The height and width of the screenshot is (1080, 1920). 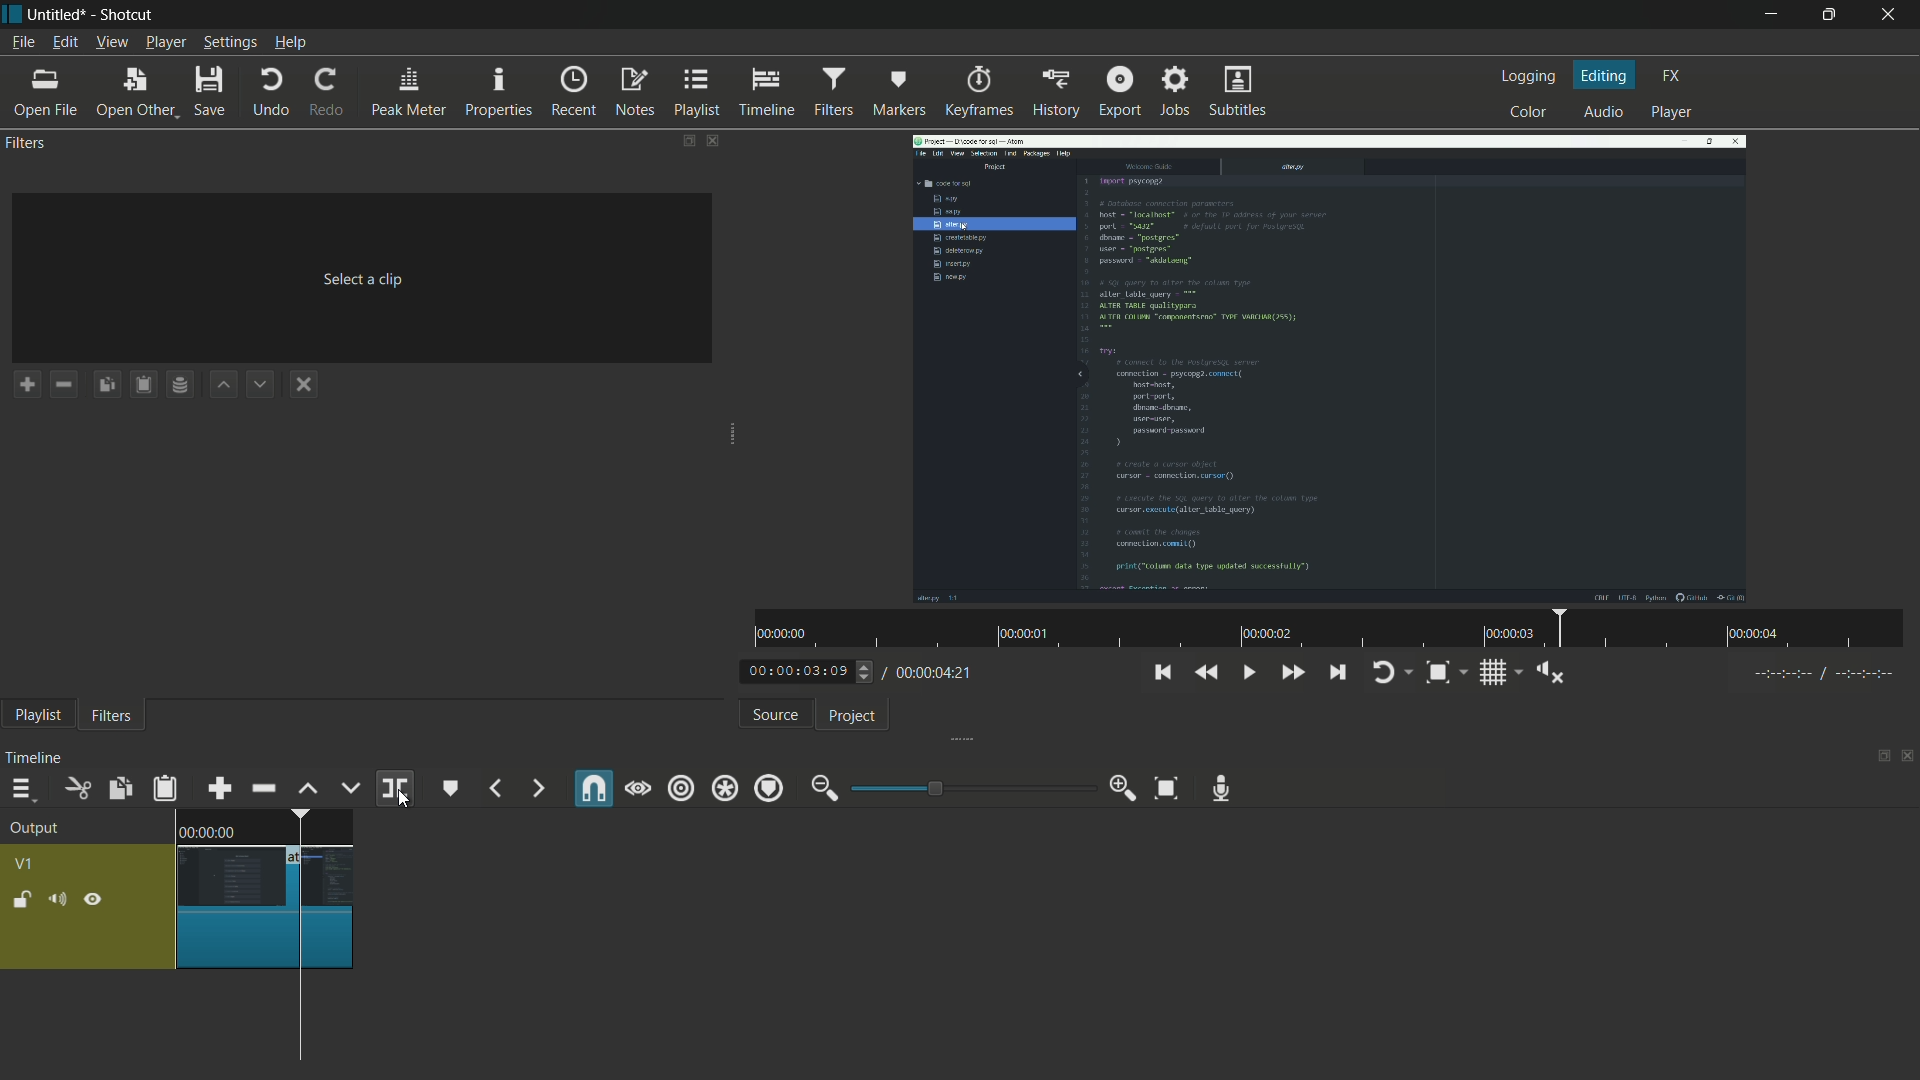 What do you see at coordinates (1119, 93) in the screenshot?
I see `export` at bounding box center [1119, 93].